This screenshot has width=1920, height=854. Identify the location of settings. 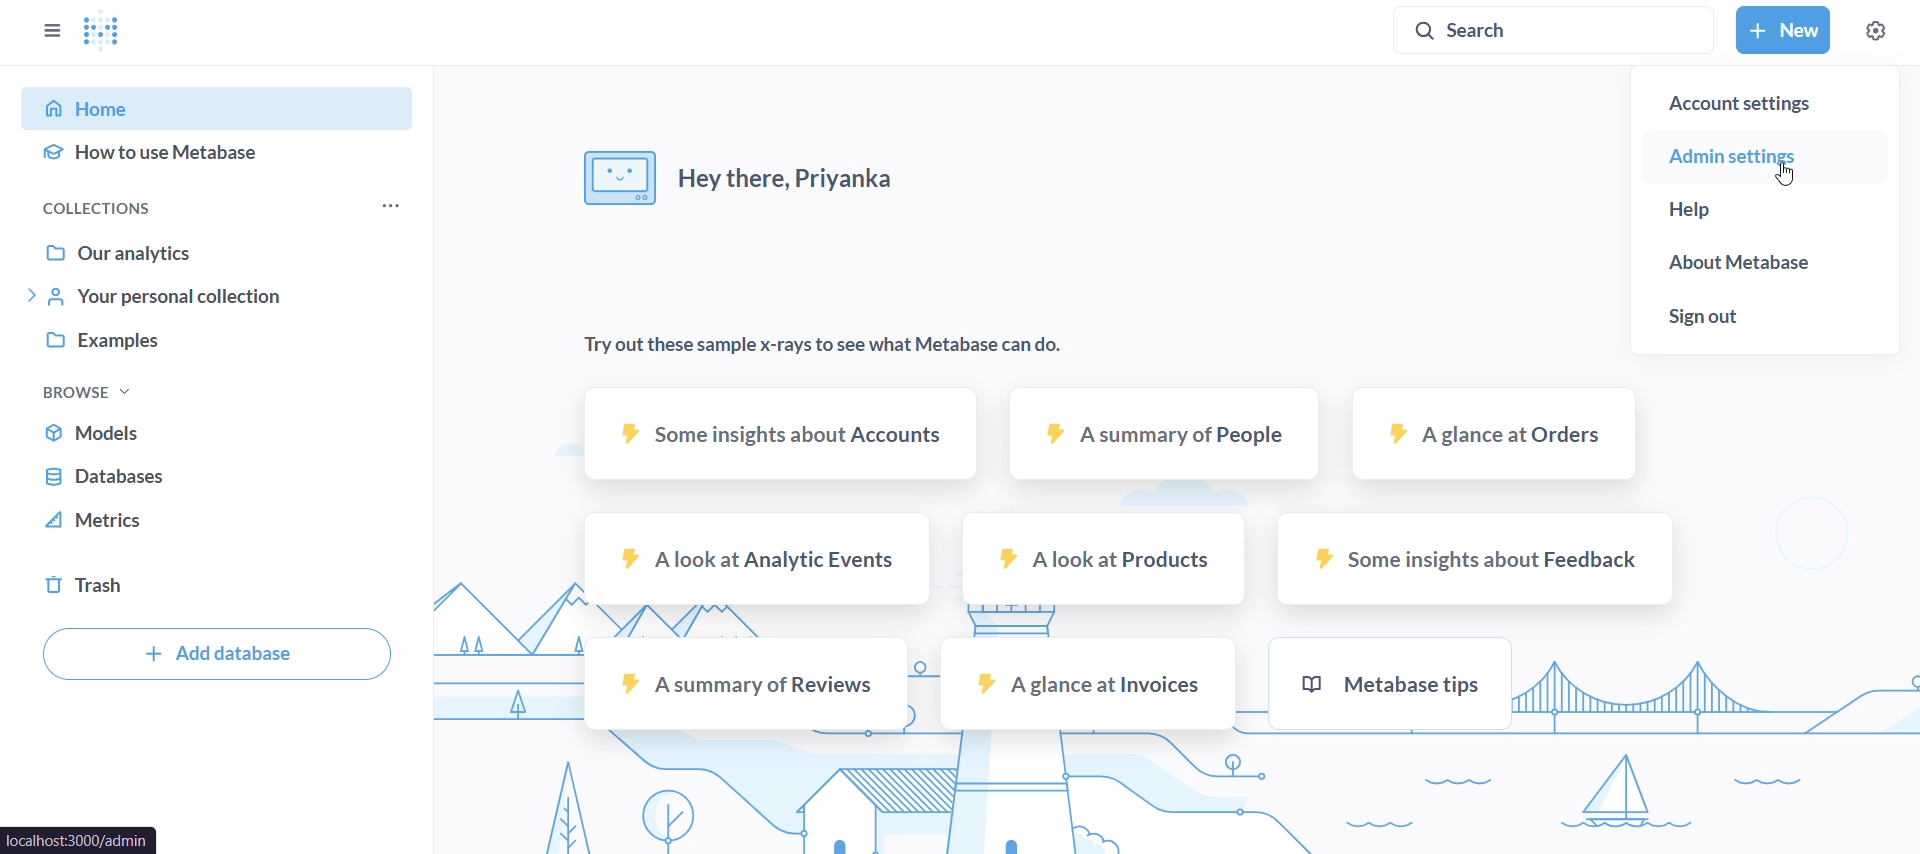
(1874, 31).